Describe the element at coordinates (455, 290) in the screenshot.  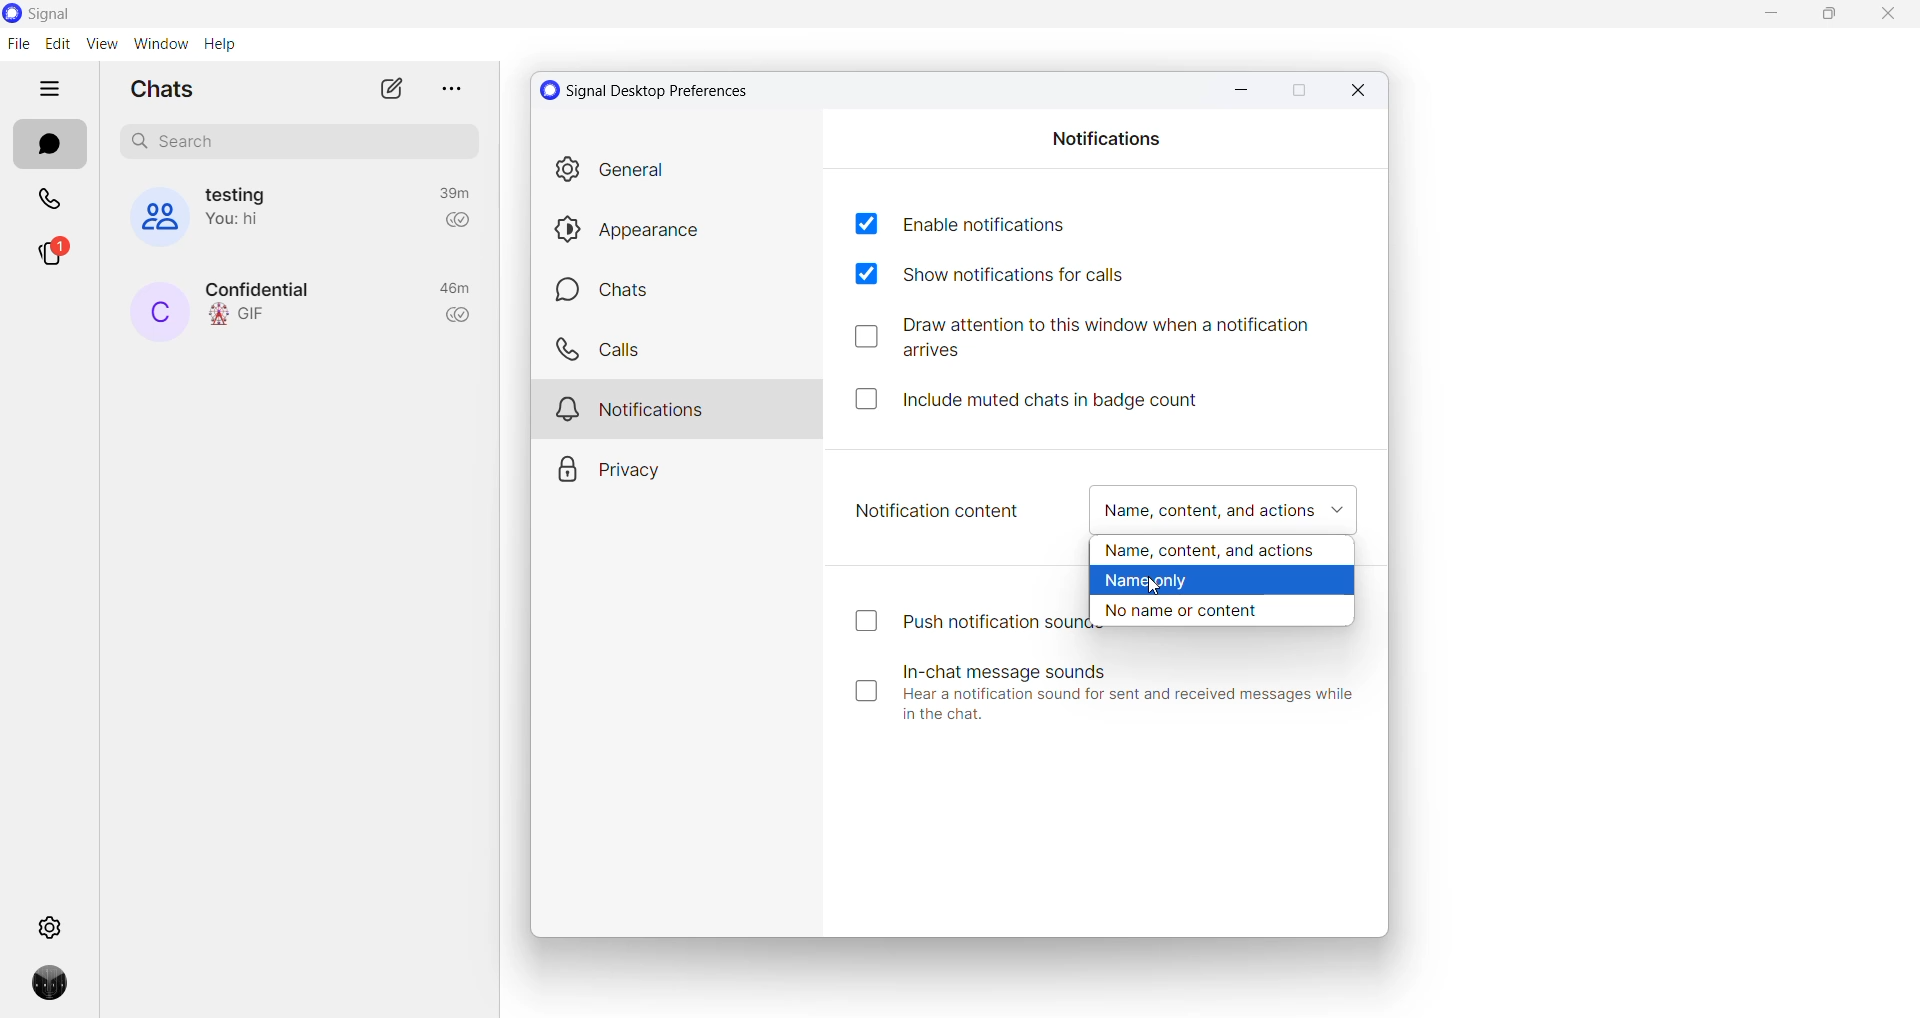
I see `last active time` at that location.